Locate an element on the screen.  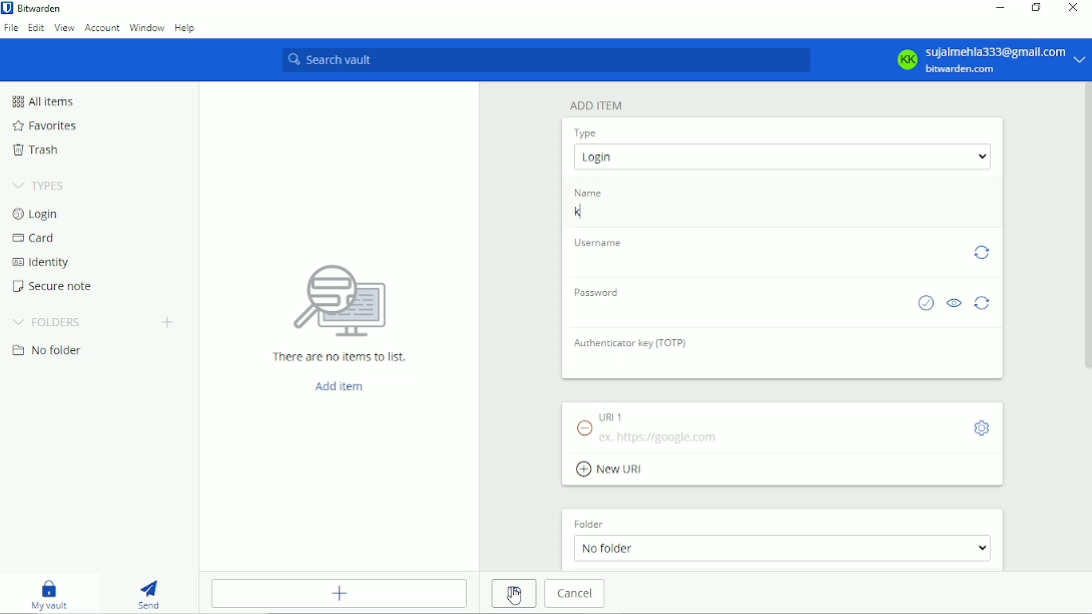
Generate username is located at coordinates (982, 253).